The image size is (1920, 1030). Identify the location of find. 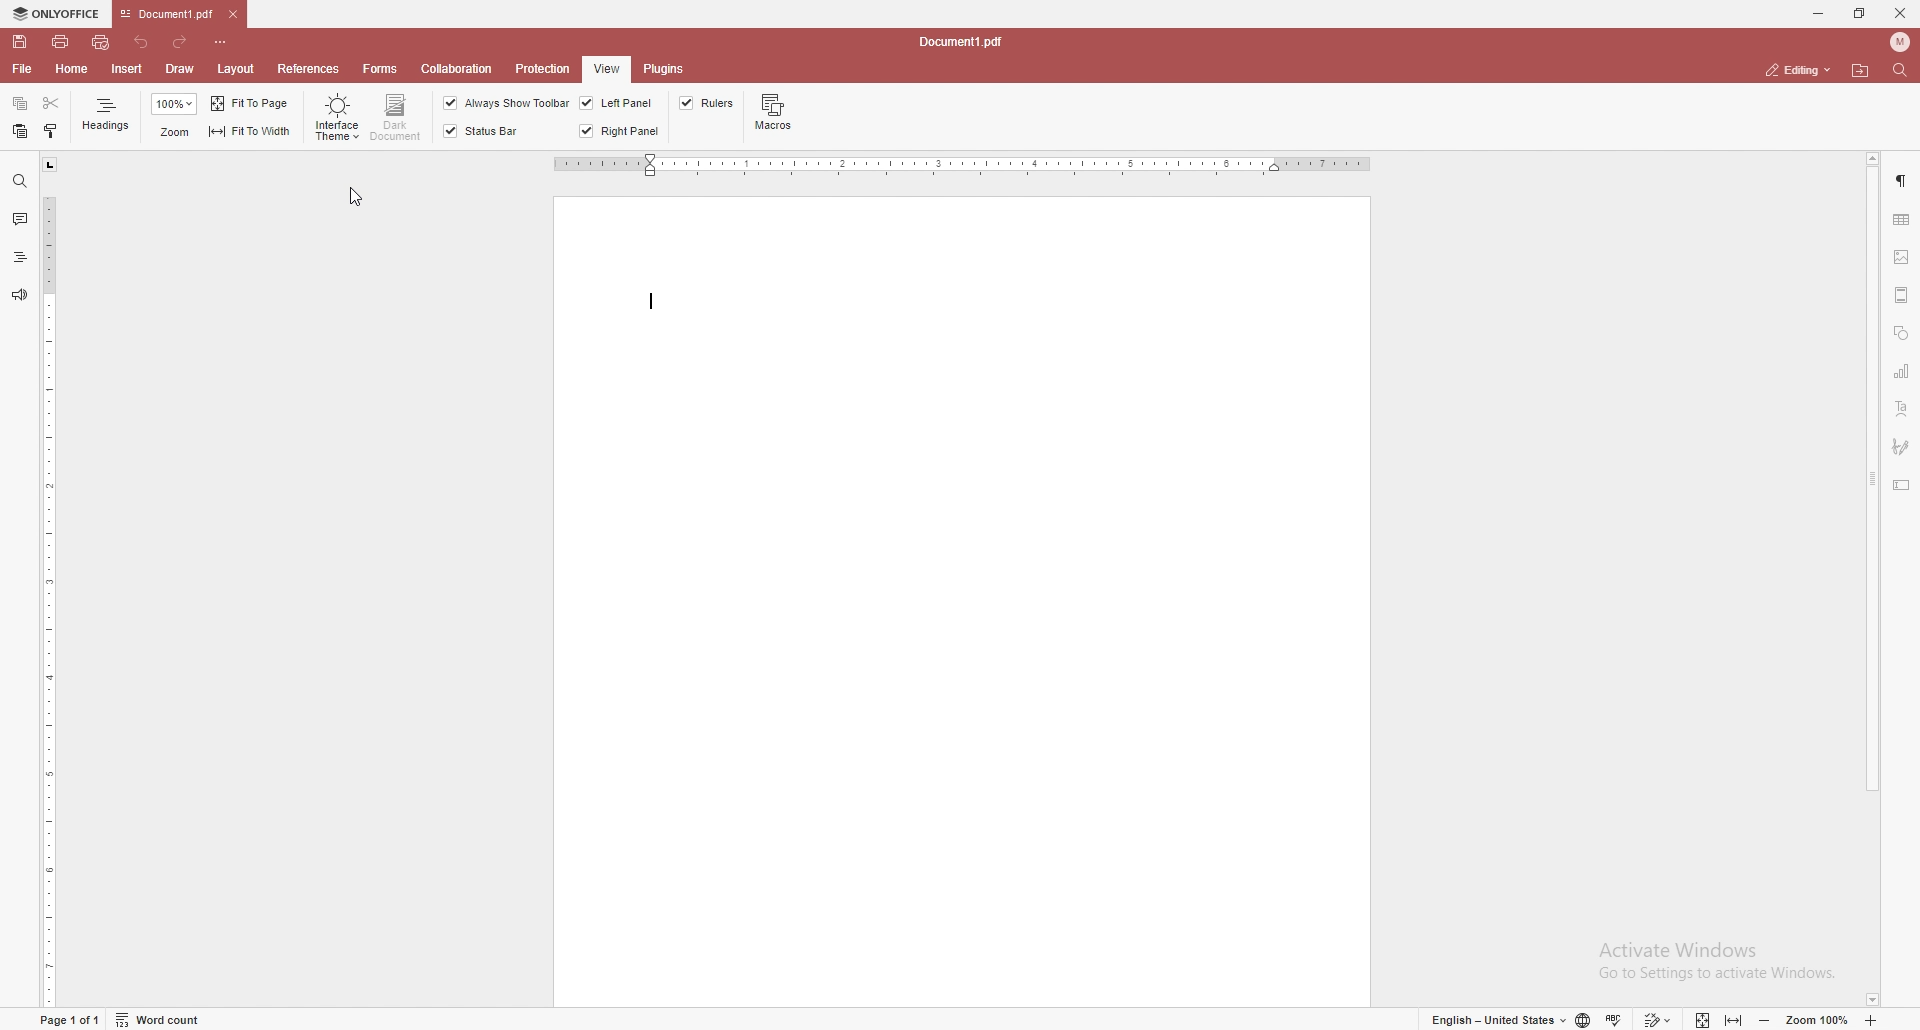
(19, 181).